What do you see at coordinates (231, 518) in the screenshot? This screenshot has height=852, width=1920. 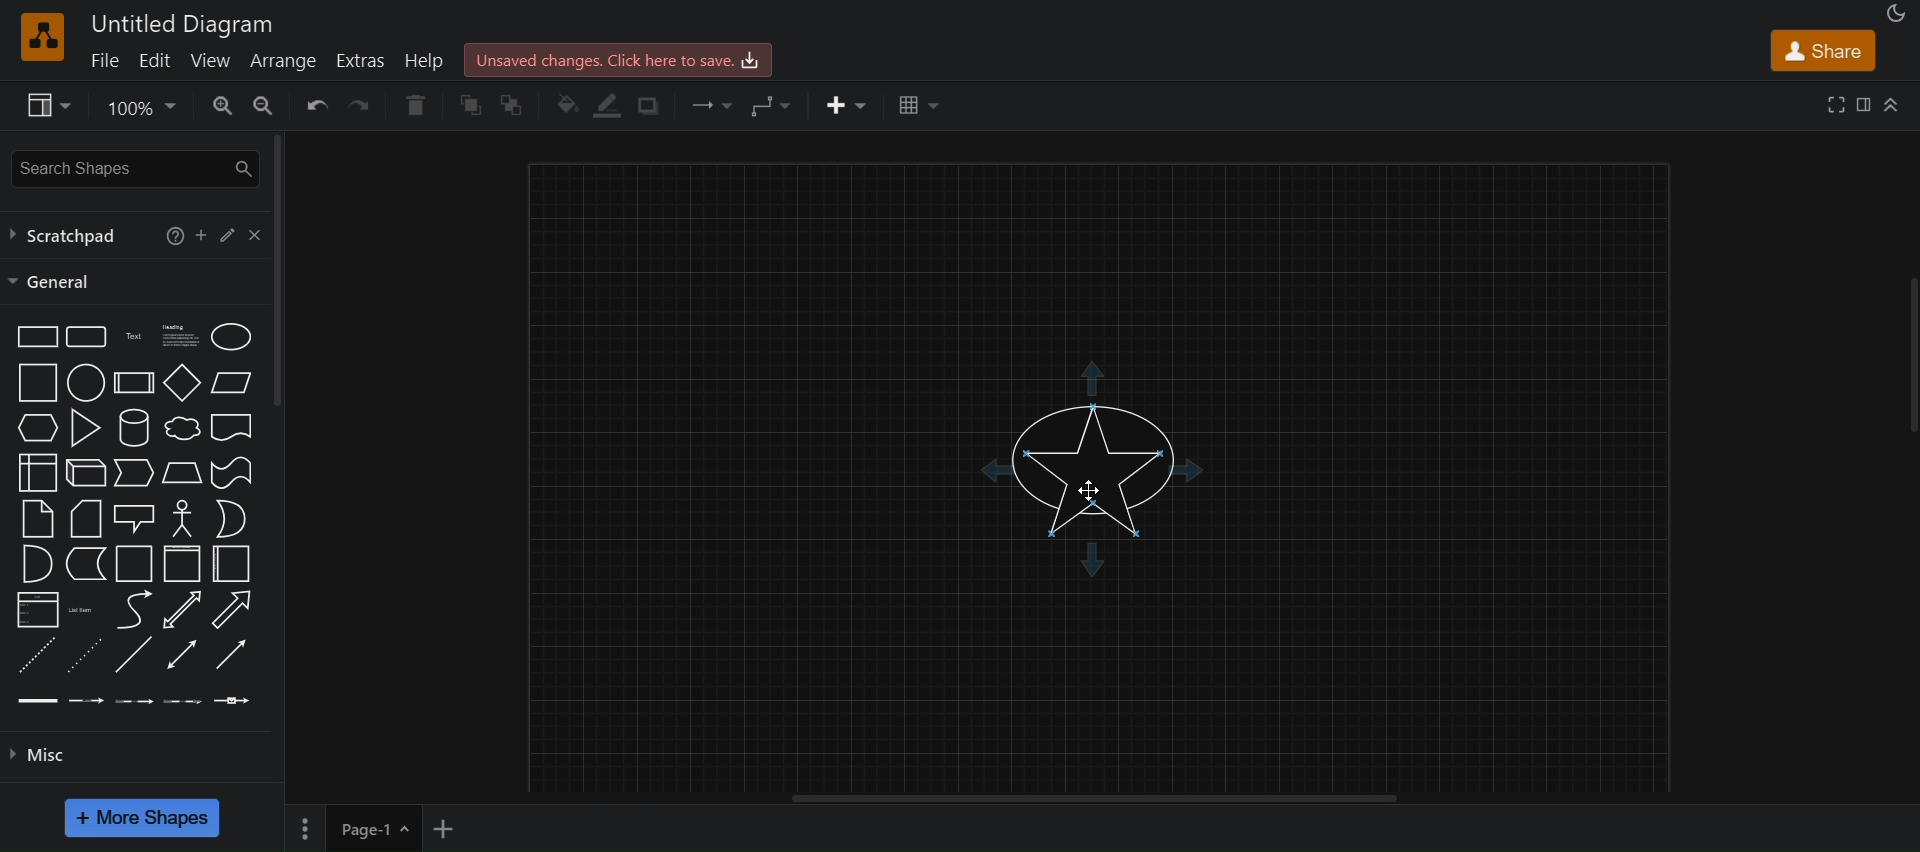 I see `or` at bounding box center [231, 518].